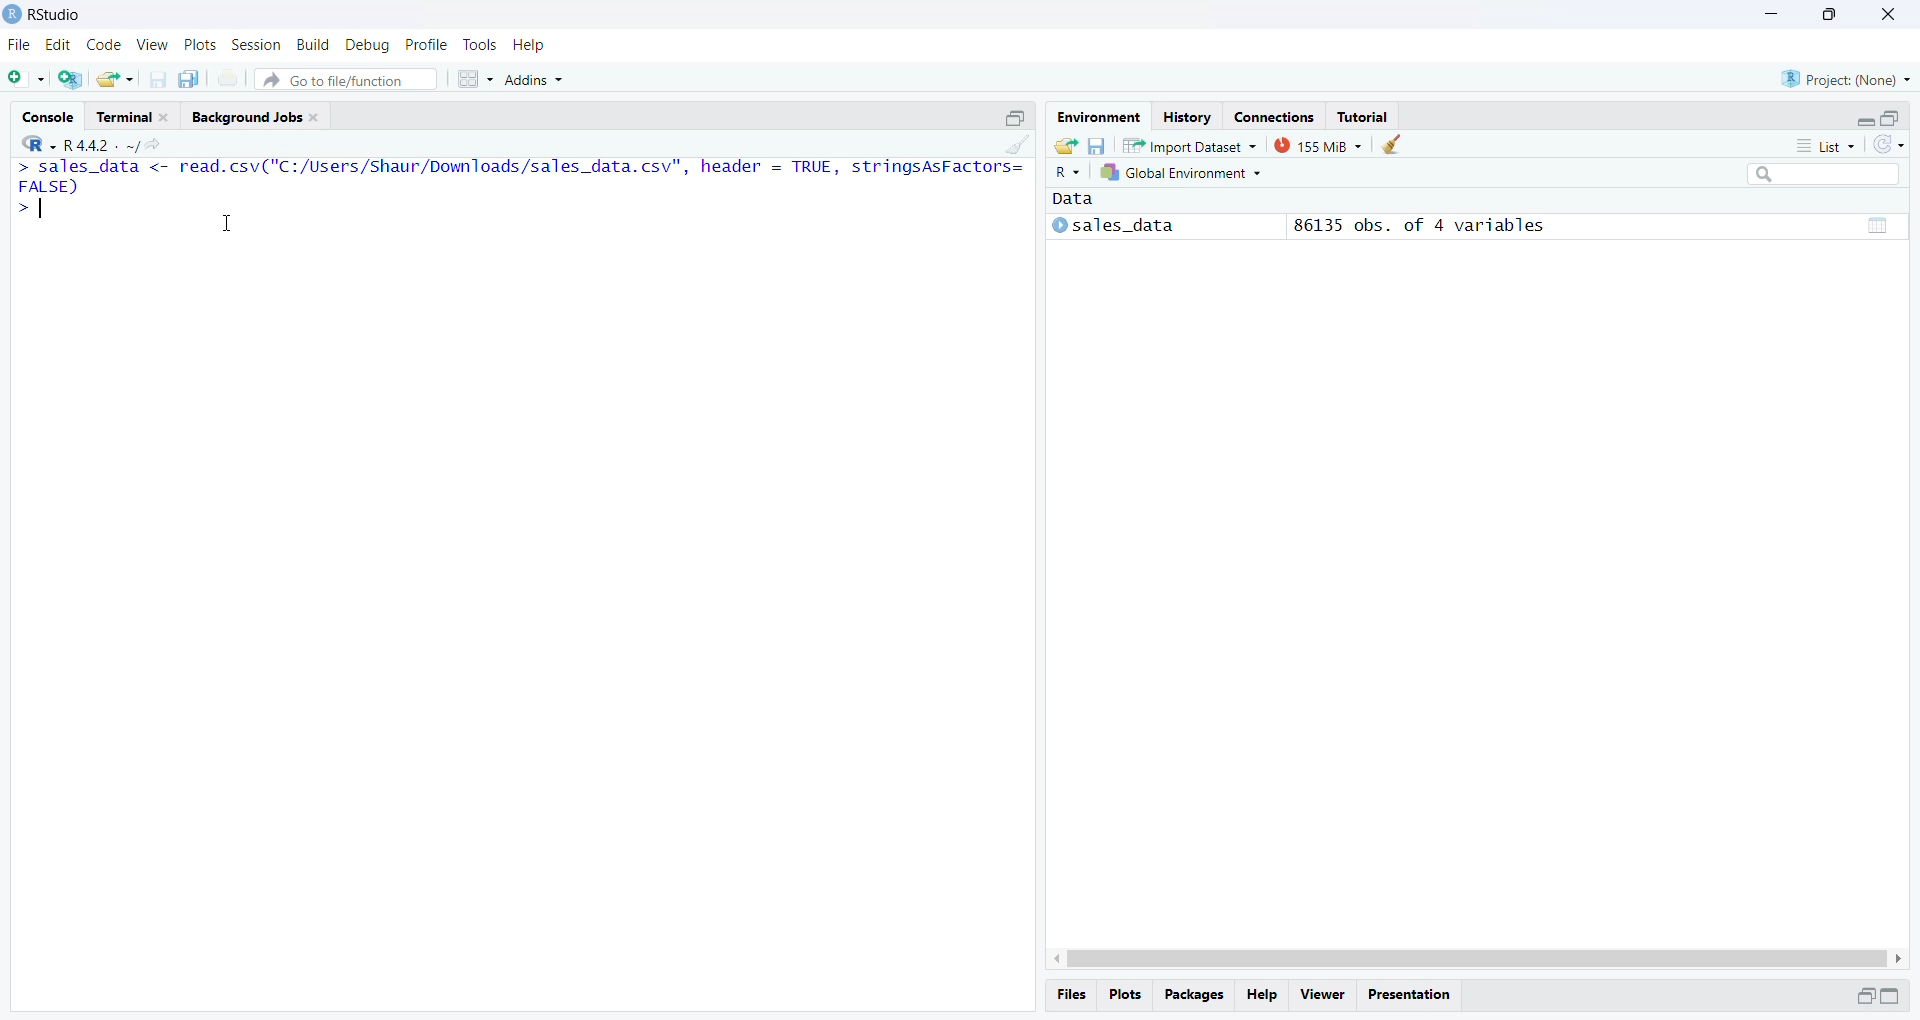  What do you see at coordinates (156, 81) in the screenshot?
I see `Save current document(CTRL + S)` at bounding box center [156, 81].